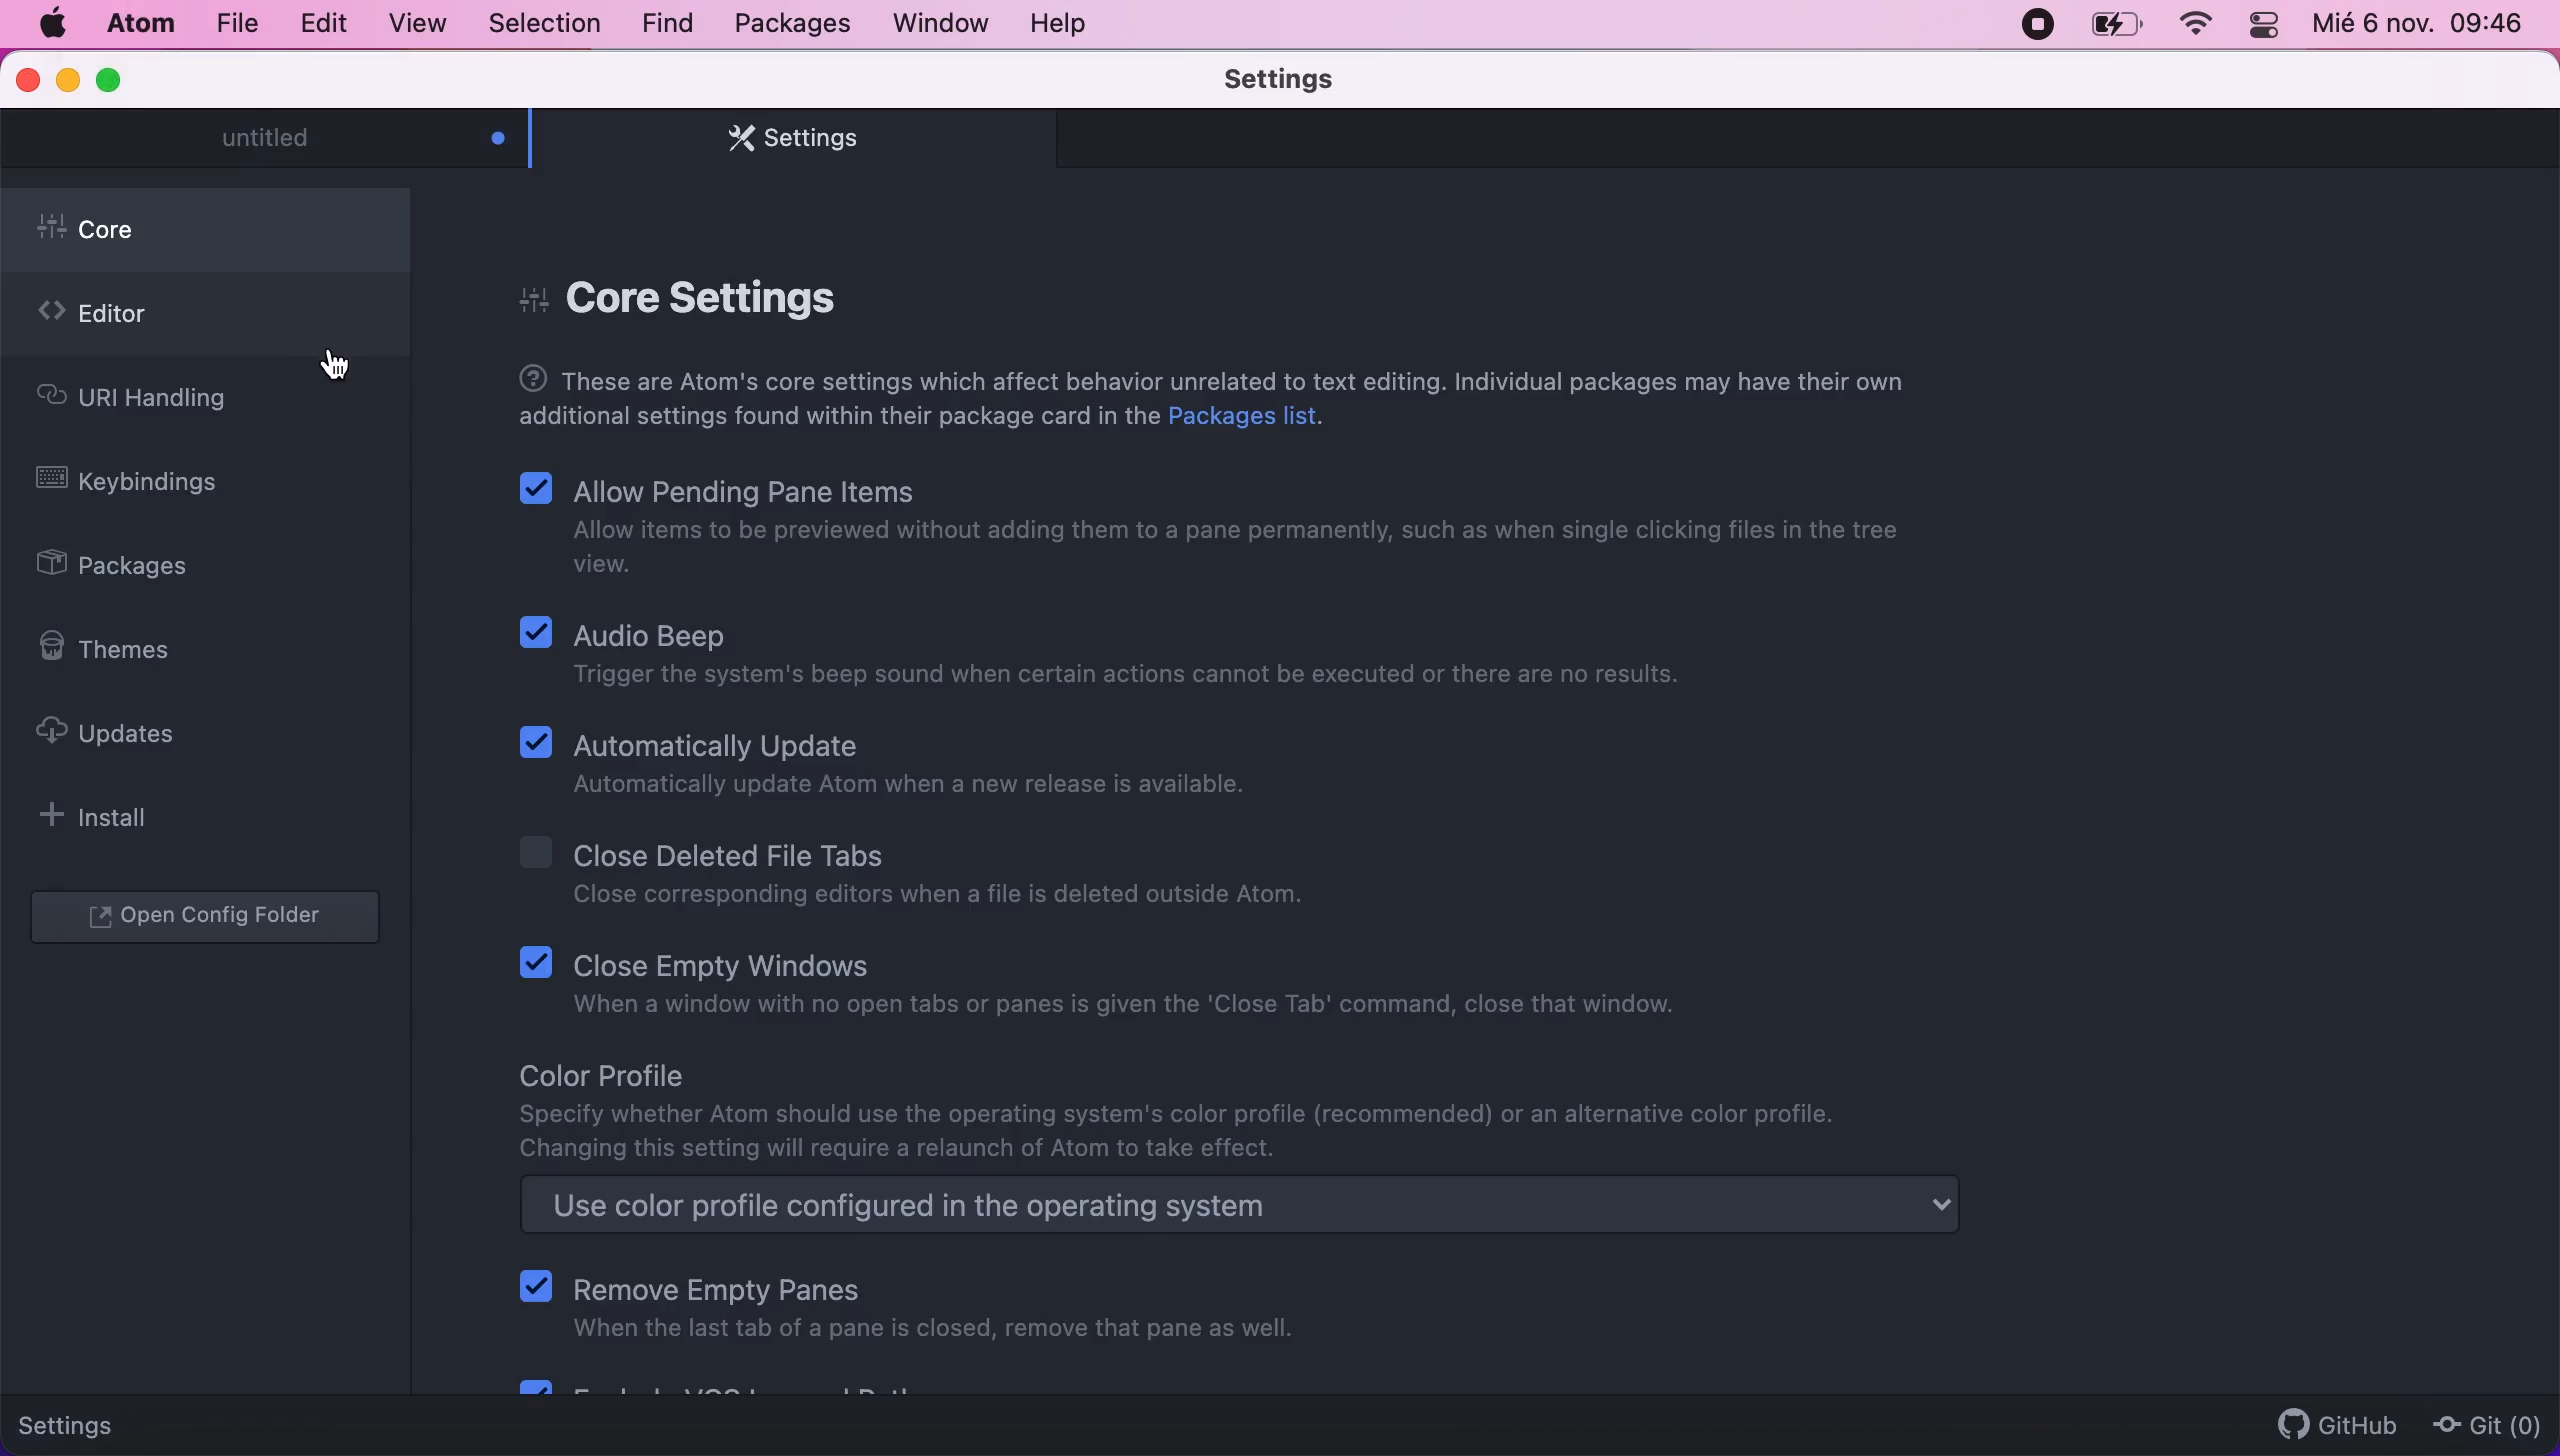 The width and height of the screenshot is (2560, 1456). What do you see at coordinates (138, 813) in the screenshot?
I see `install` at bounding box center [138, 813].